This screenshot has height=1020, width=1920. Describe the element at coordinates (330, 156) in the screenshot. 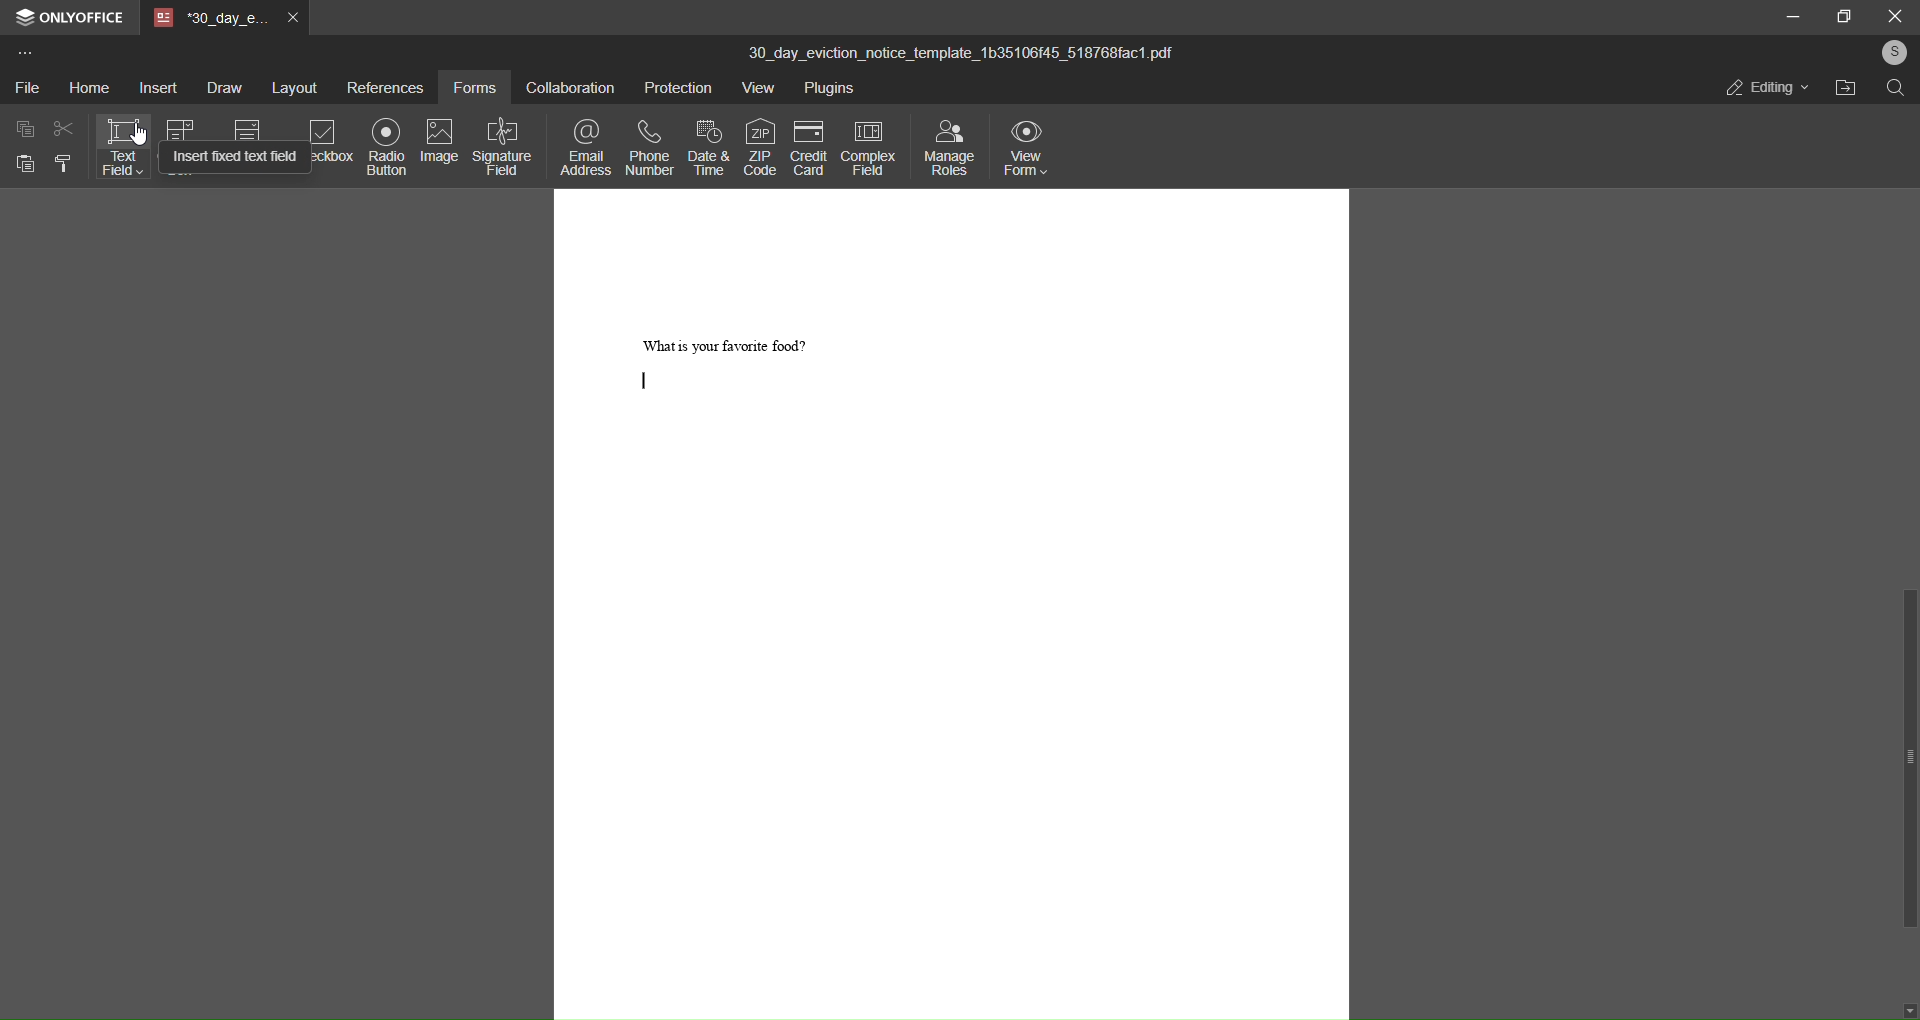

I see `checkbox` at that location.